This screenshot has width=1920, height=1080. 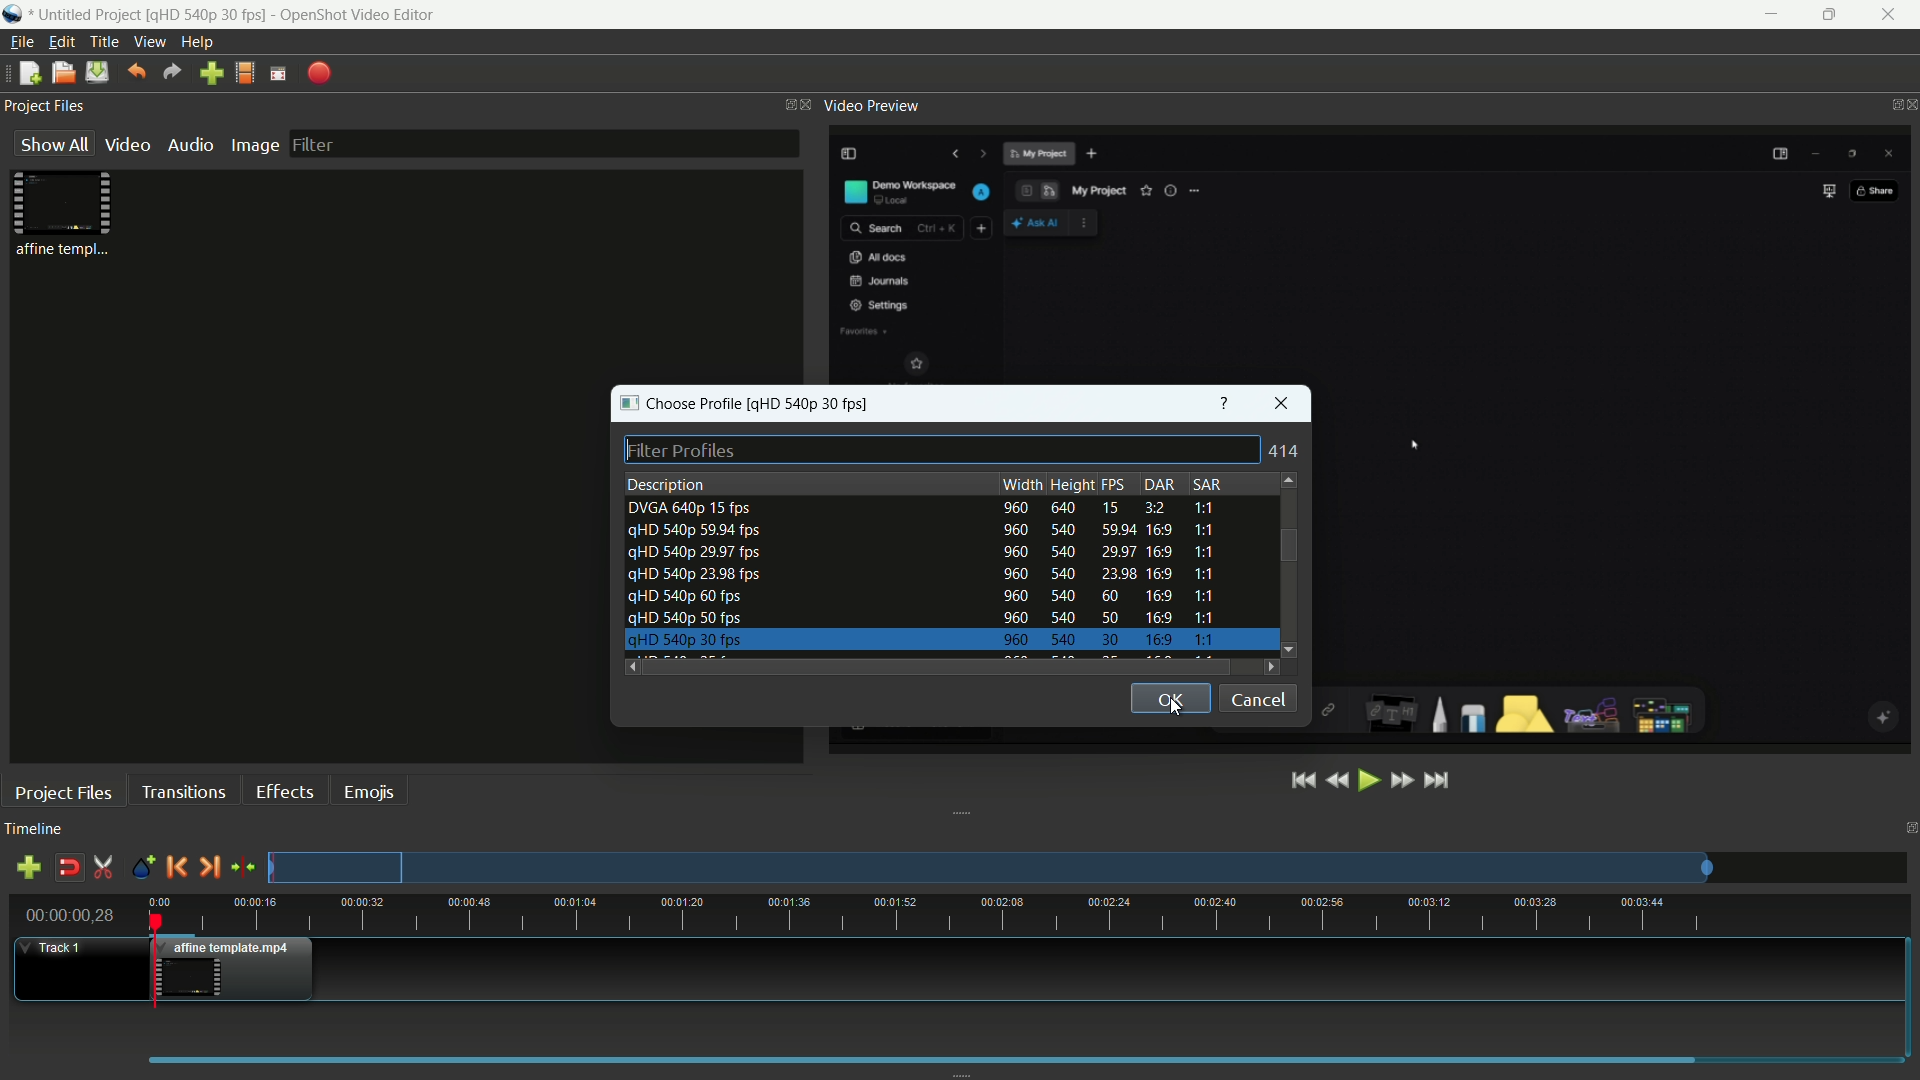 What do you see at coordinates (183, 791) in the screenshot?
I see `transitions` at bounding box center [183, 791].